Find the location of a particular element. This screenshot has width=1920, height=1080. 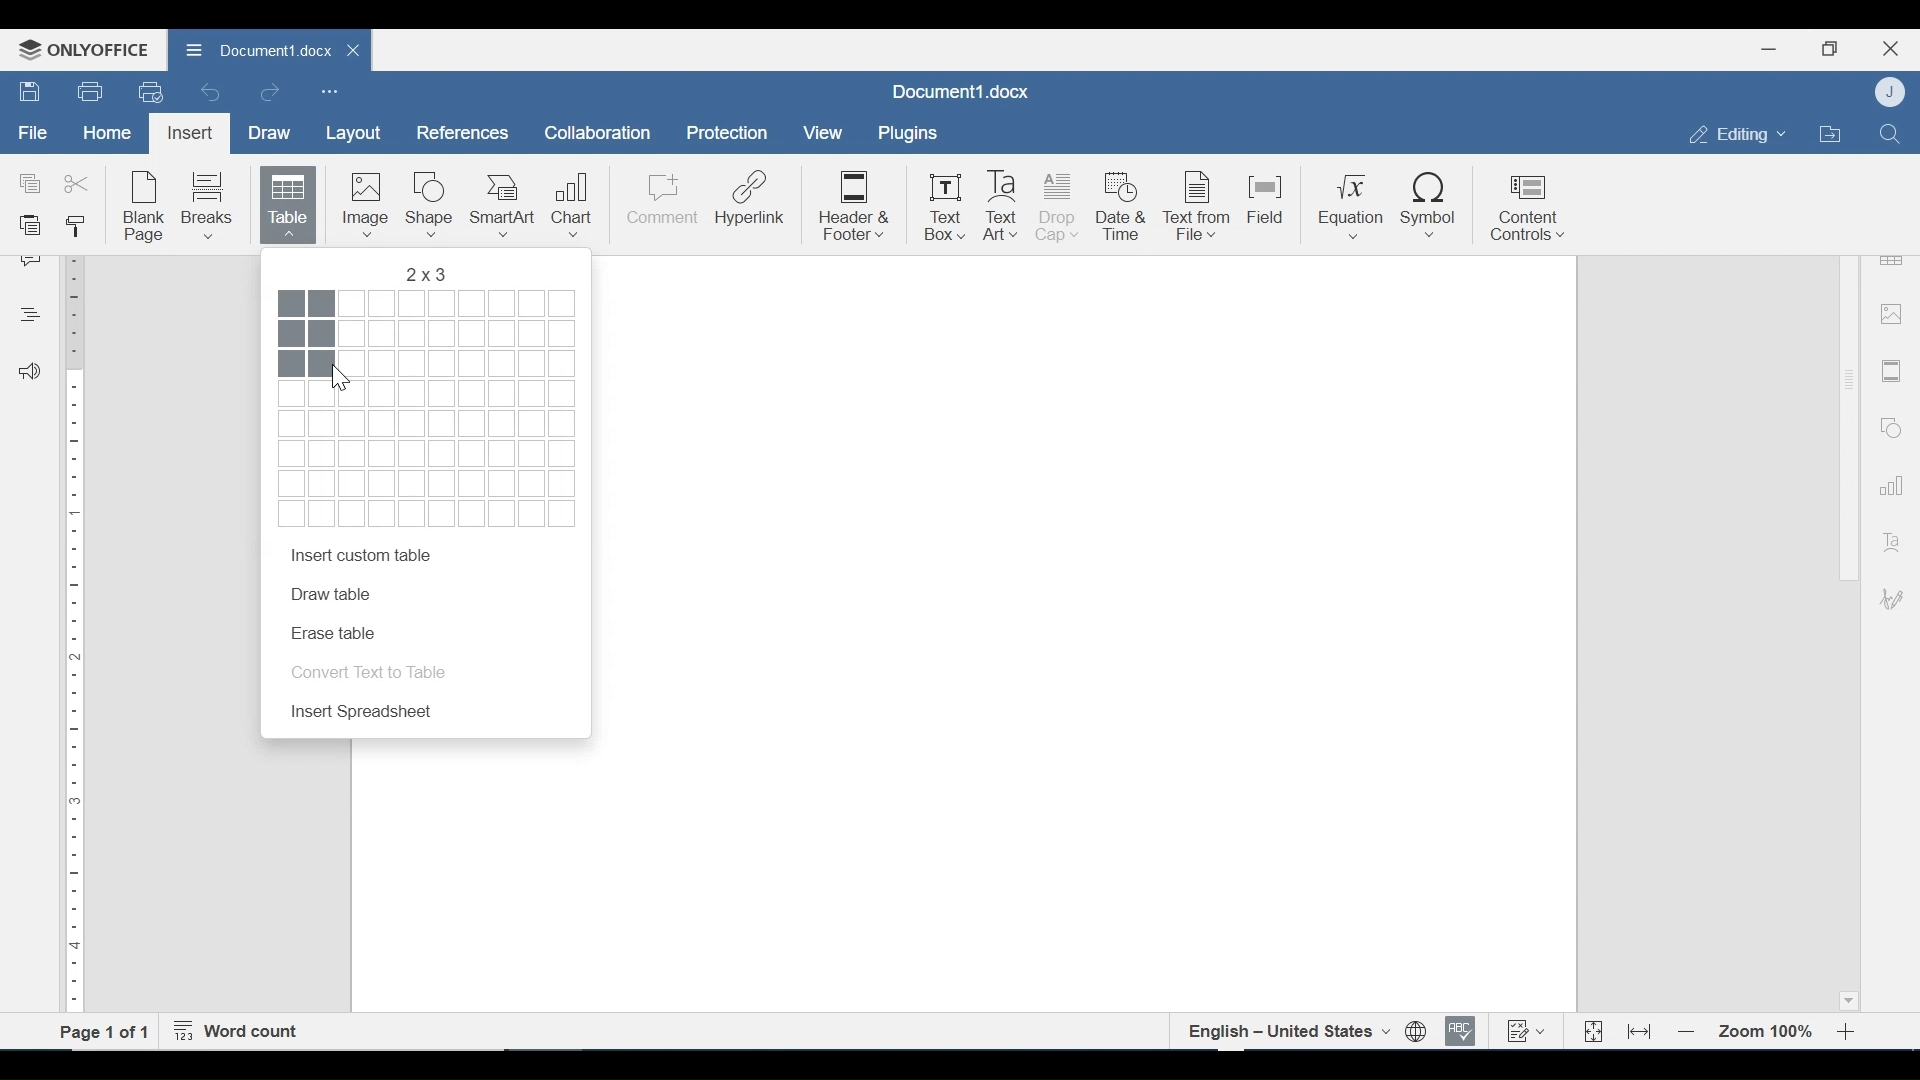

Header and Footer is located at coordinates (1892, 372).